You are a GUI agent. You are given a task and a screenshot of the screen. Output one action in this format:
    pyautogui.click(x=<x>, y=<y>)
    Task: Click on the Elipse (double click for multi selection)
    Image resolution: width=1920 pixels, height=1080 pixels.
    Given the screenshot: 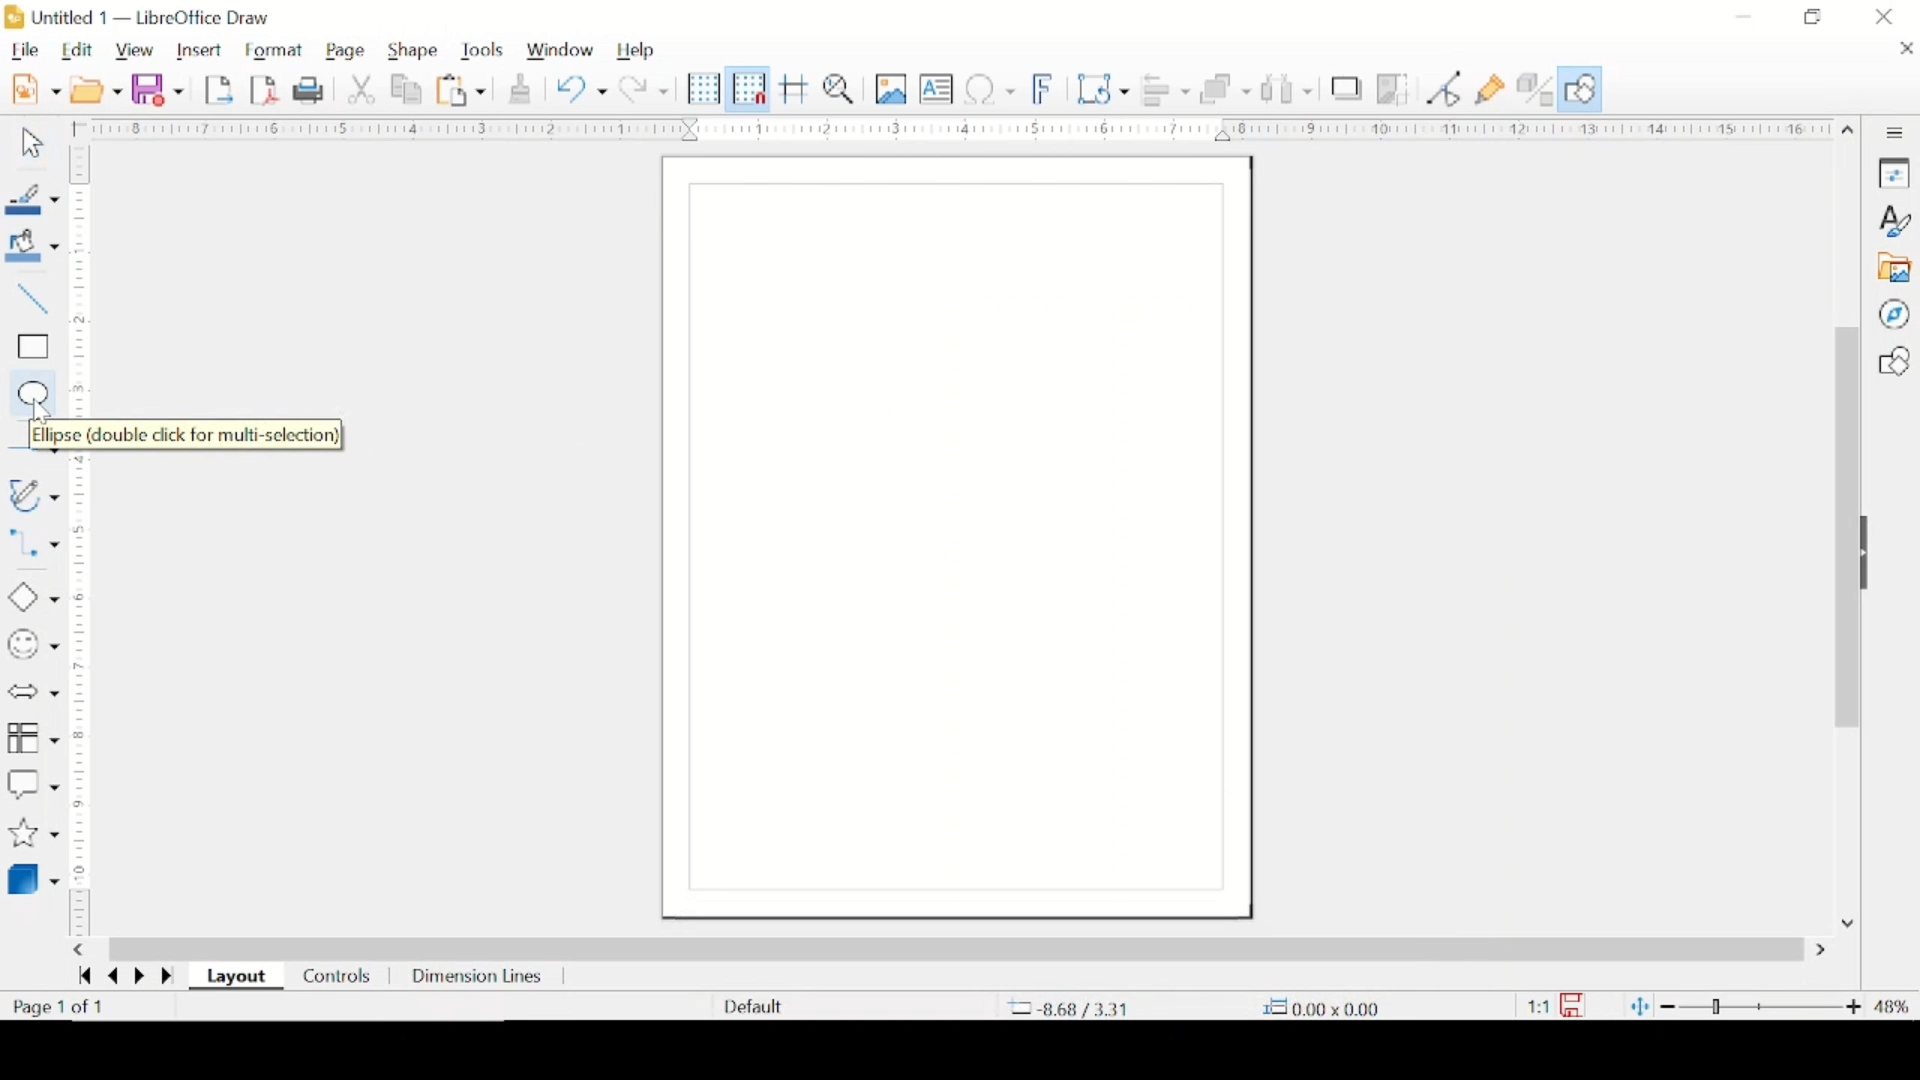 What is the action you would take?
    pyautogui.click(x=181, y=436)
    